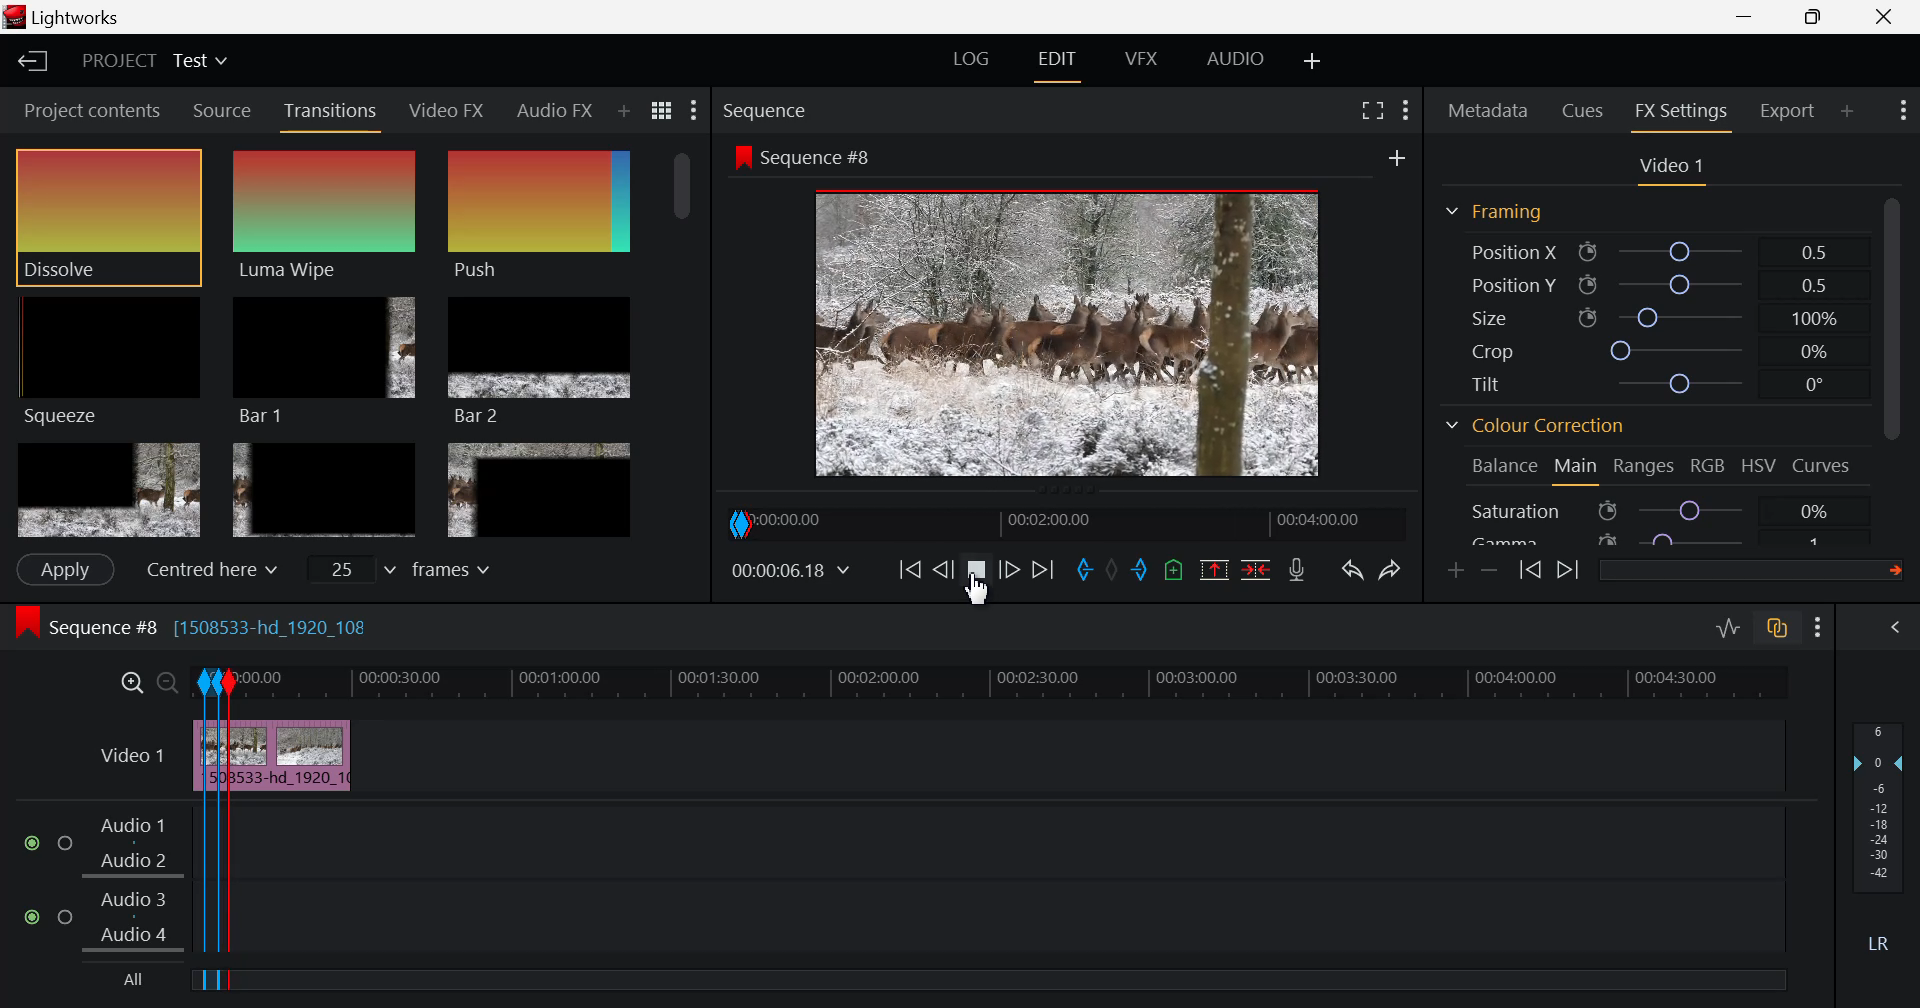  Describe the element at coordinates (1392, 565) in the screenshot. I see `Redo` at that location.